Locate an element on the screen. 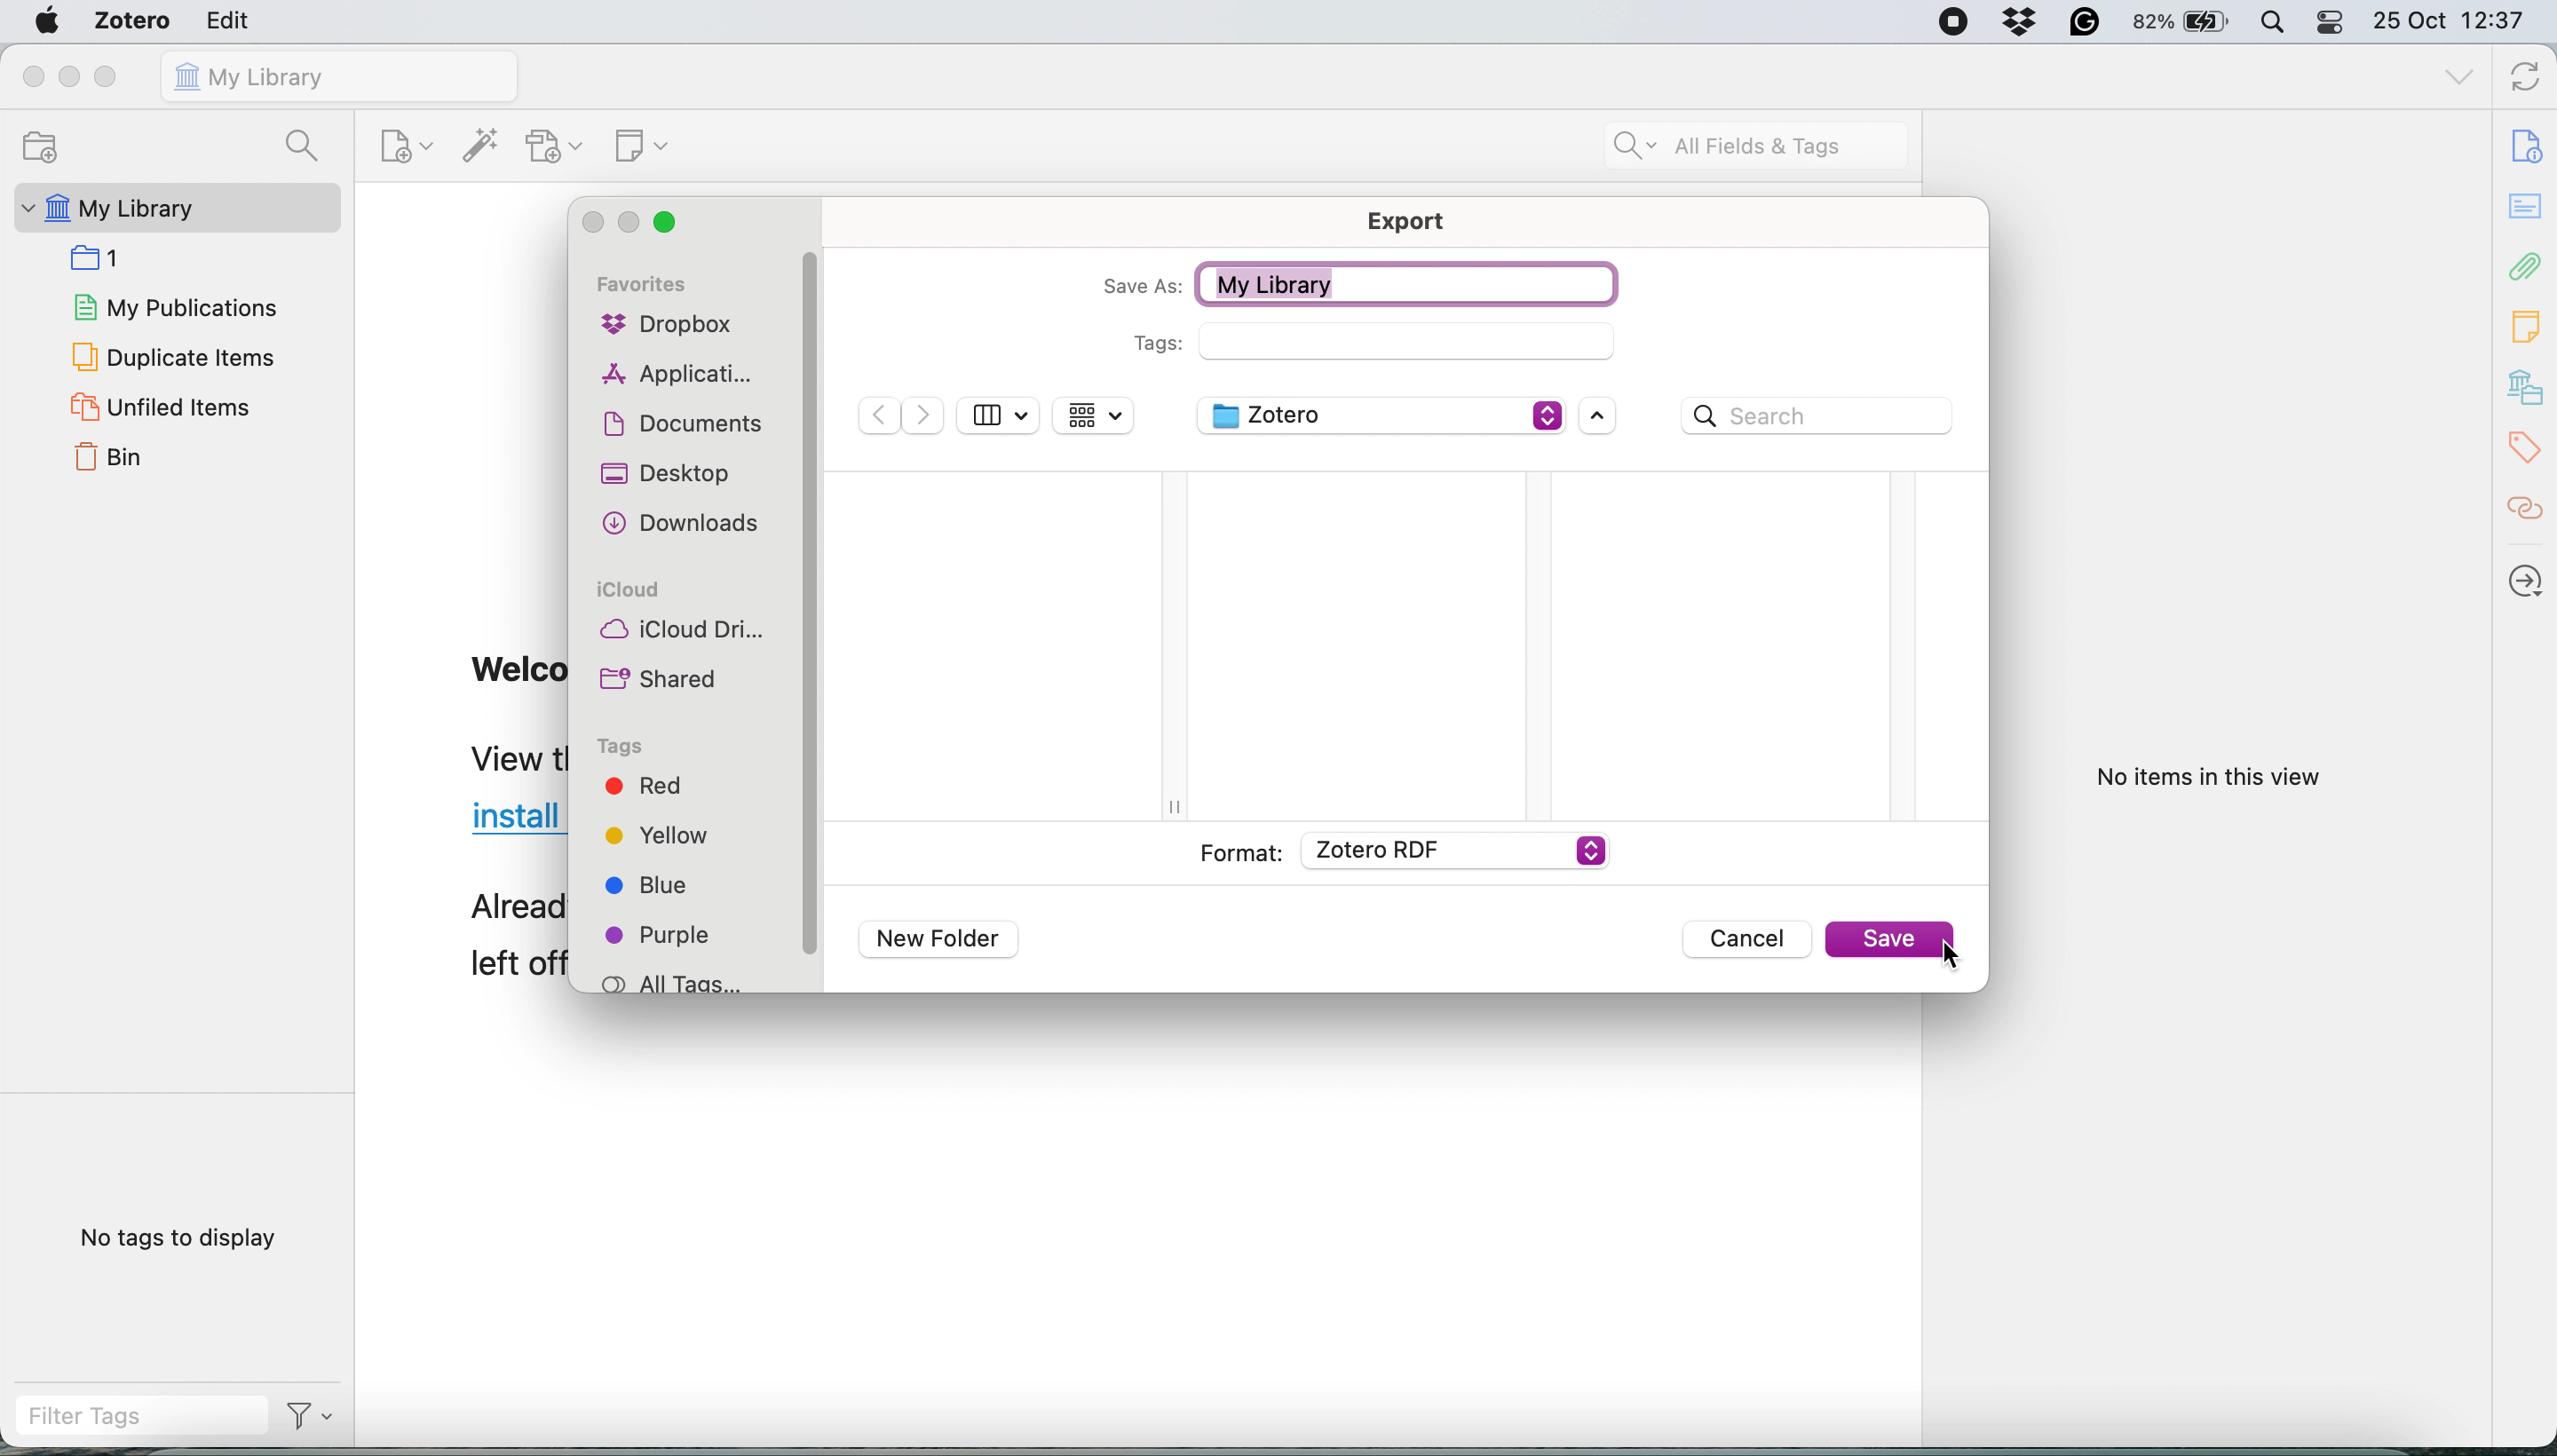  search all field ads tags is located at coordinates (1749, 148).